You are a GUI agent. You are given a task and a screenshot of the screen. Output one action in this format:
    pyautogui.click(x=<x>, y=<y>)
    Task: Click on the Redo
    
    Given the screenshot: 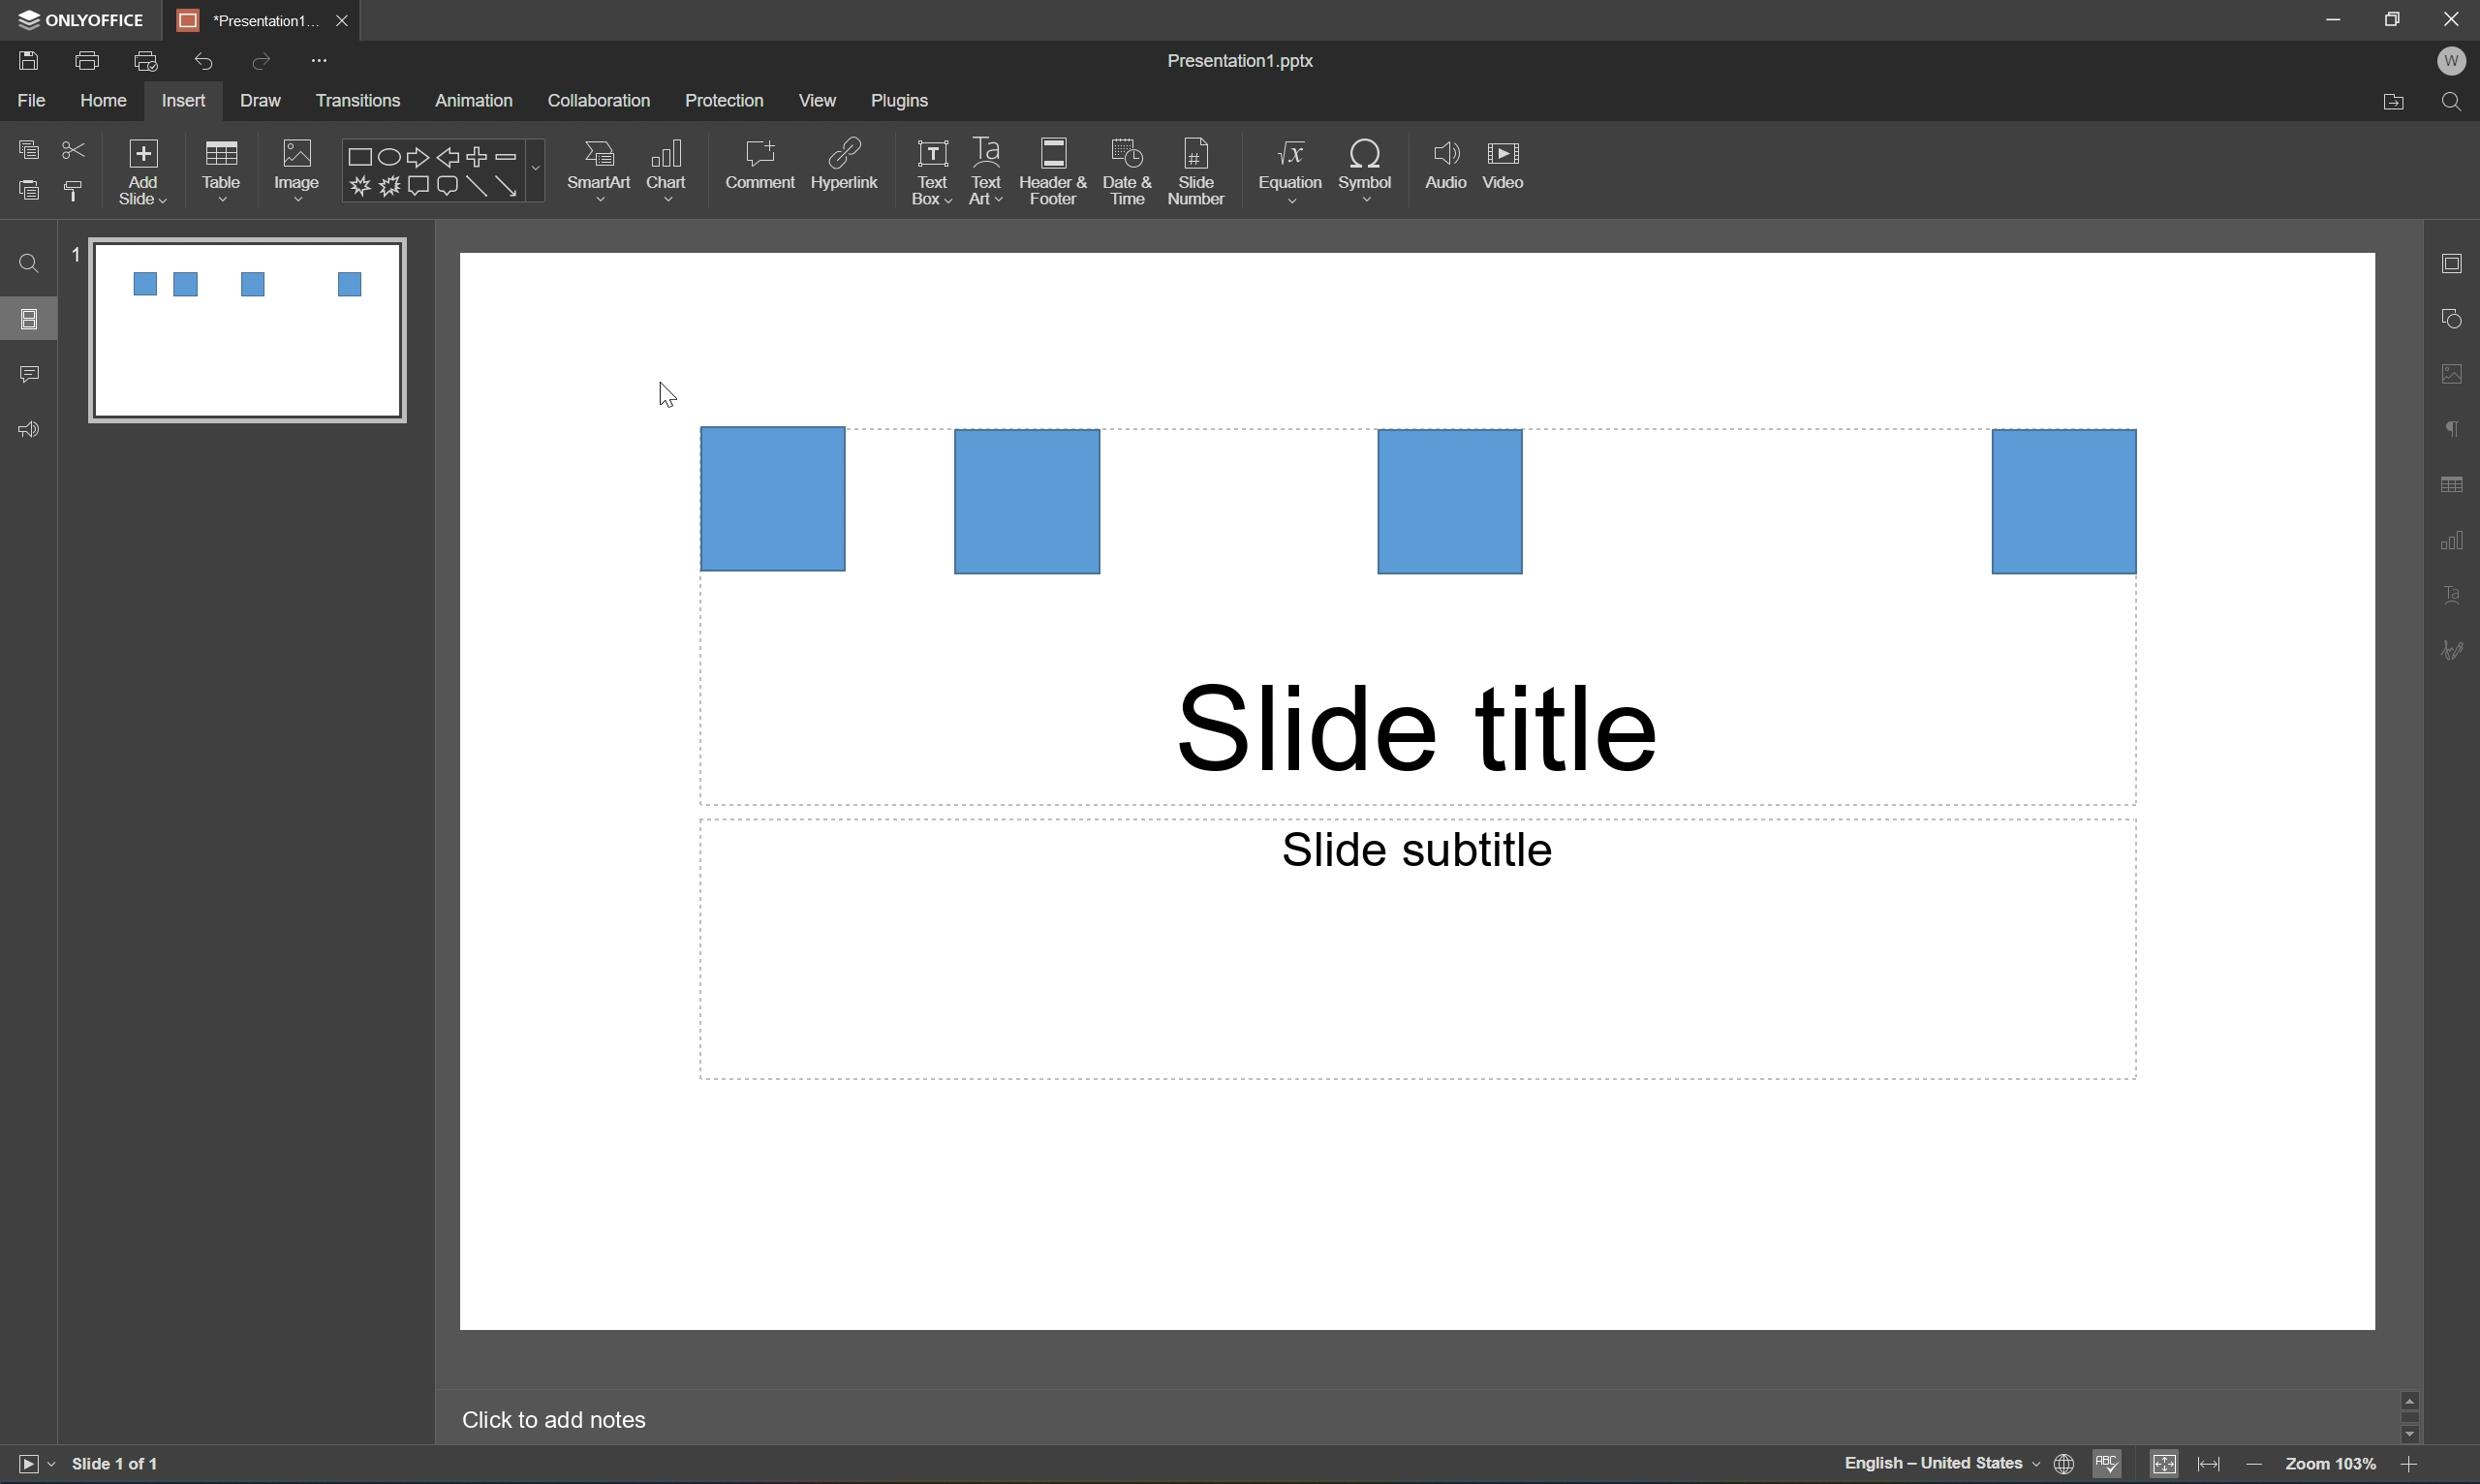 What is the action you would take?
    pyautogui.click(x=262, y=64)
    